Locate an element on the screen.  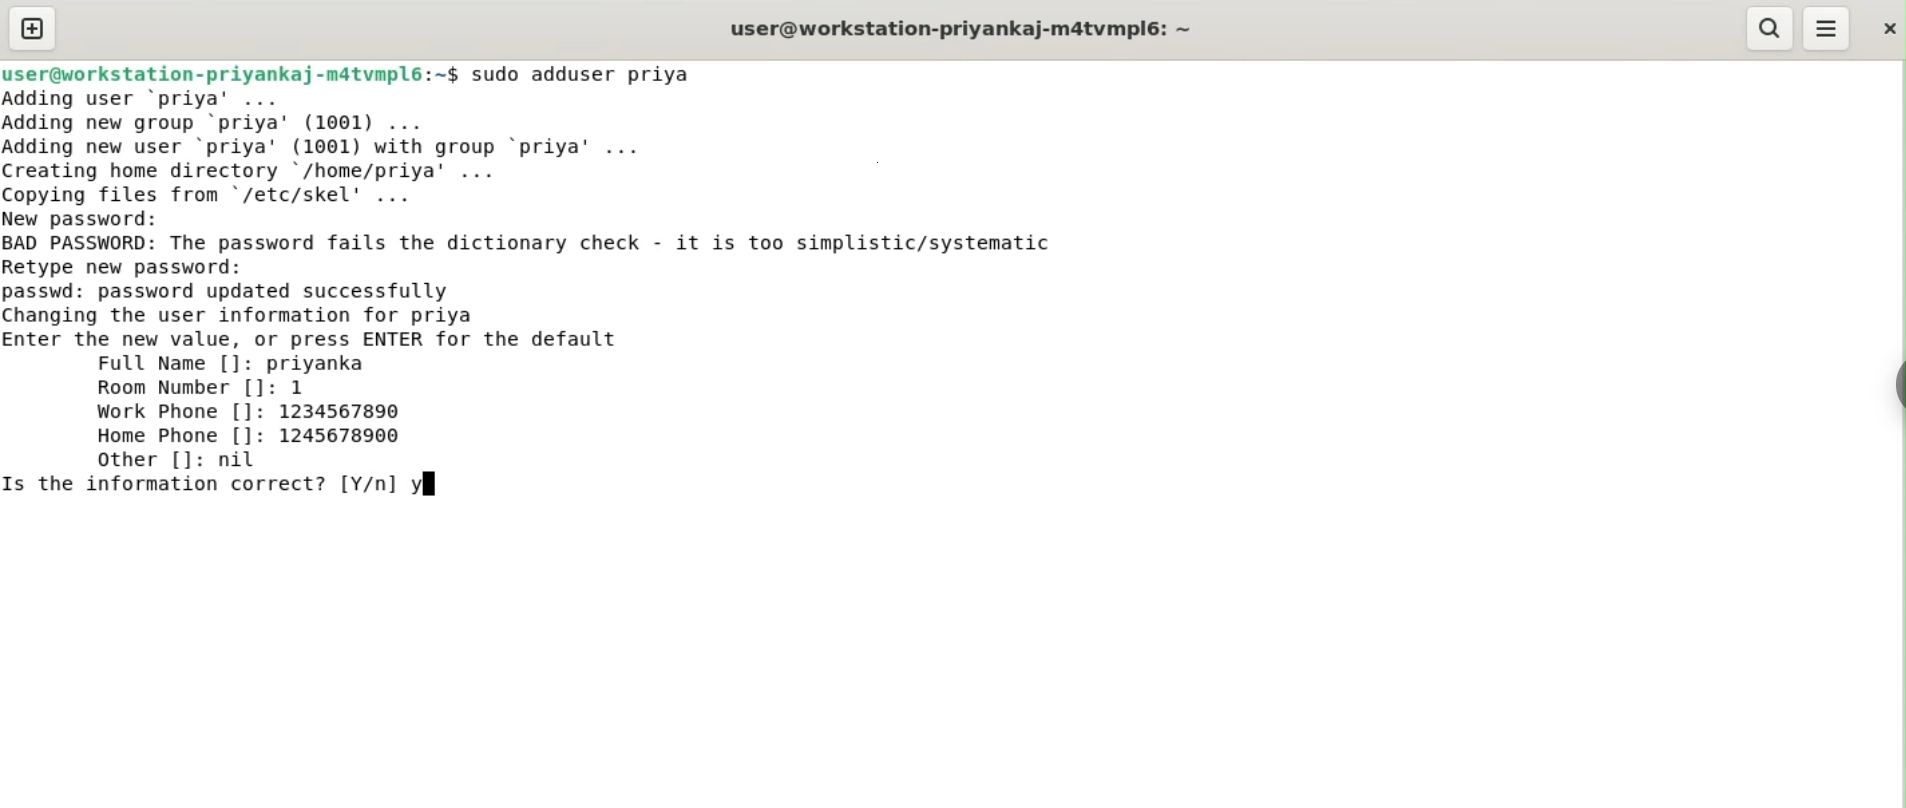
BAD PASSWORD: The password fails the dictionary check. it is too simplistic/systematic is located at coordinates (564, 244).